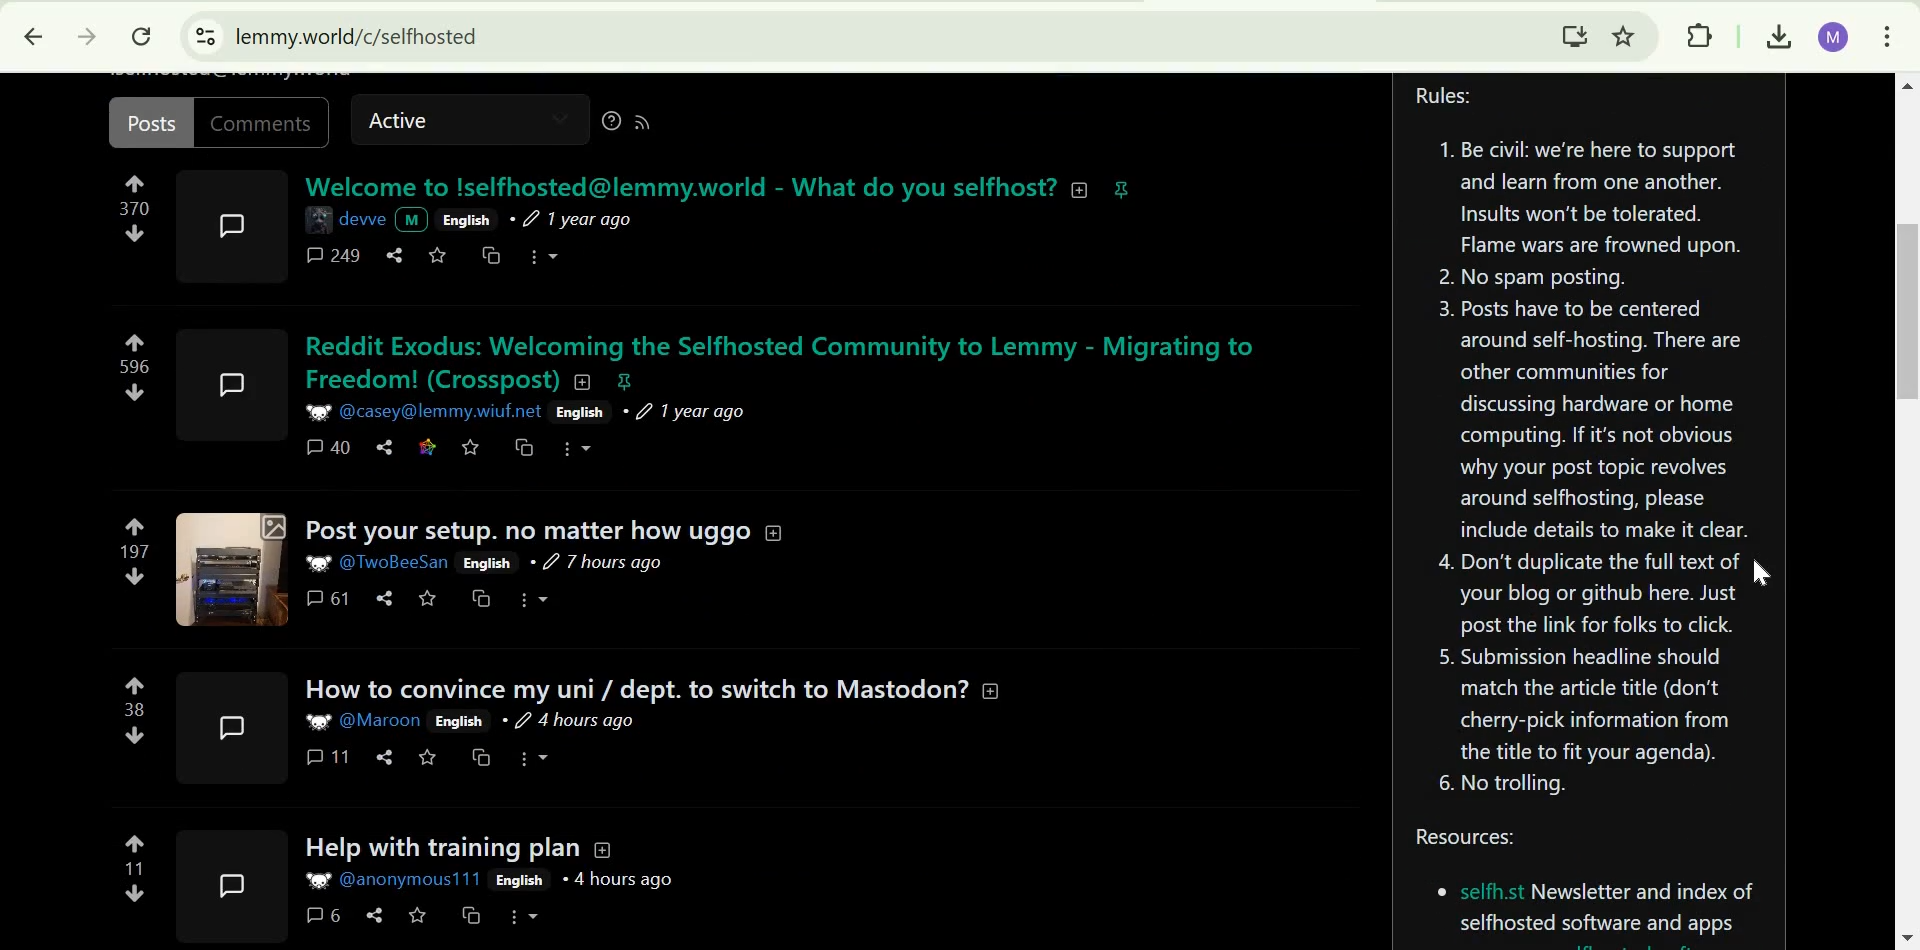 This screenshot has height=950, width=1920. What do you see at coordinates (387, 446) in the screenshot?
I see `share` at bounding box center [387, 446].